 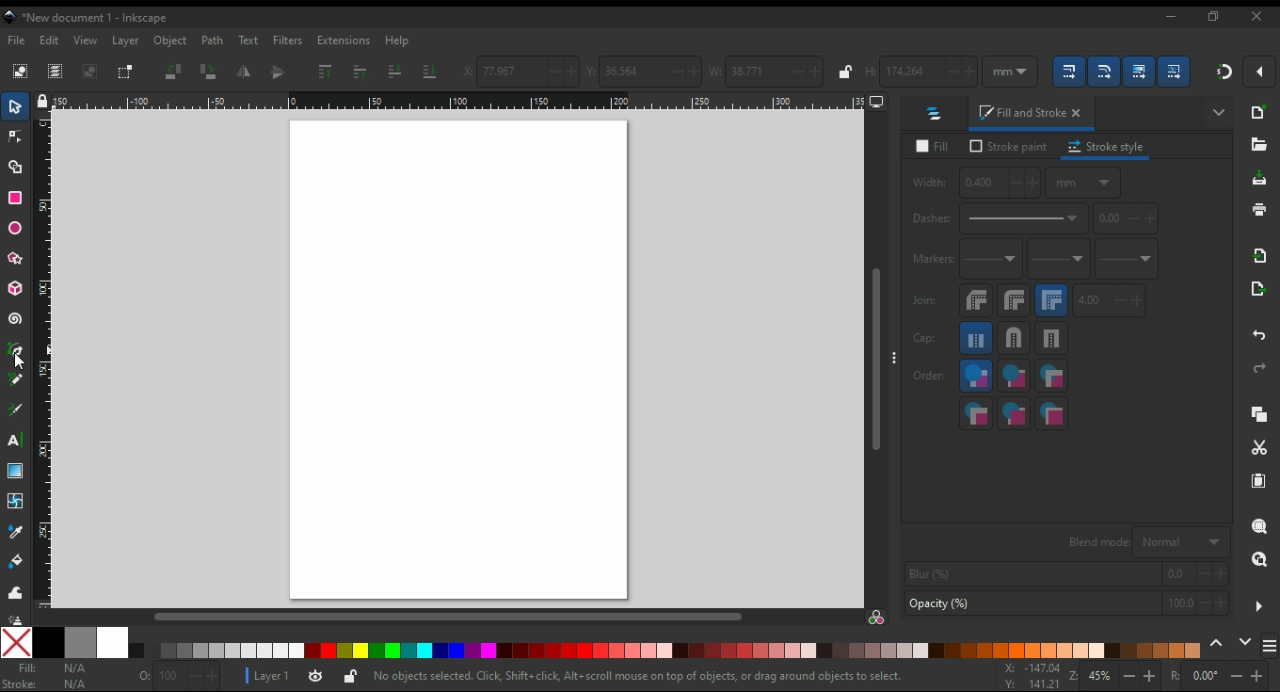 What do you see at coordinates (397, 71) in the screenshot?
I see `lower` at bounding box center [397, 71].